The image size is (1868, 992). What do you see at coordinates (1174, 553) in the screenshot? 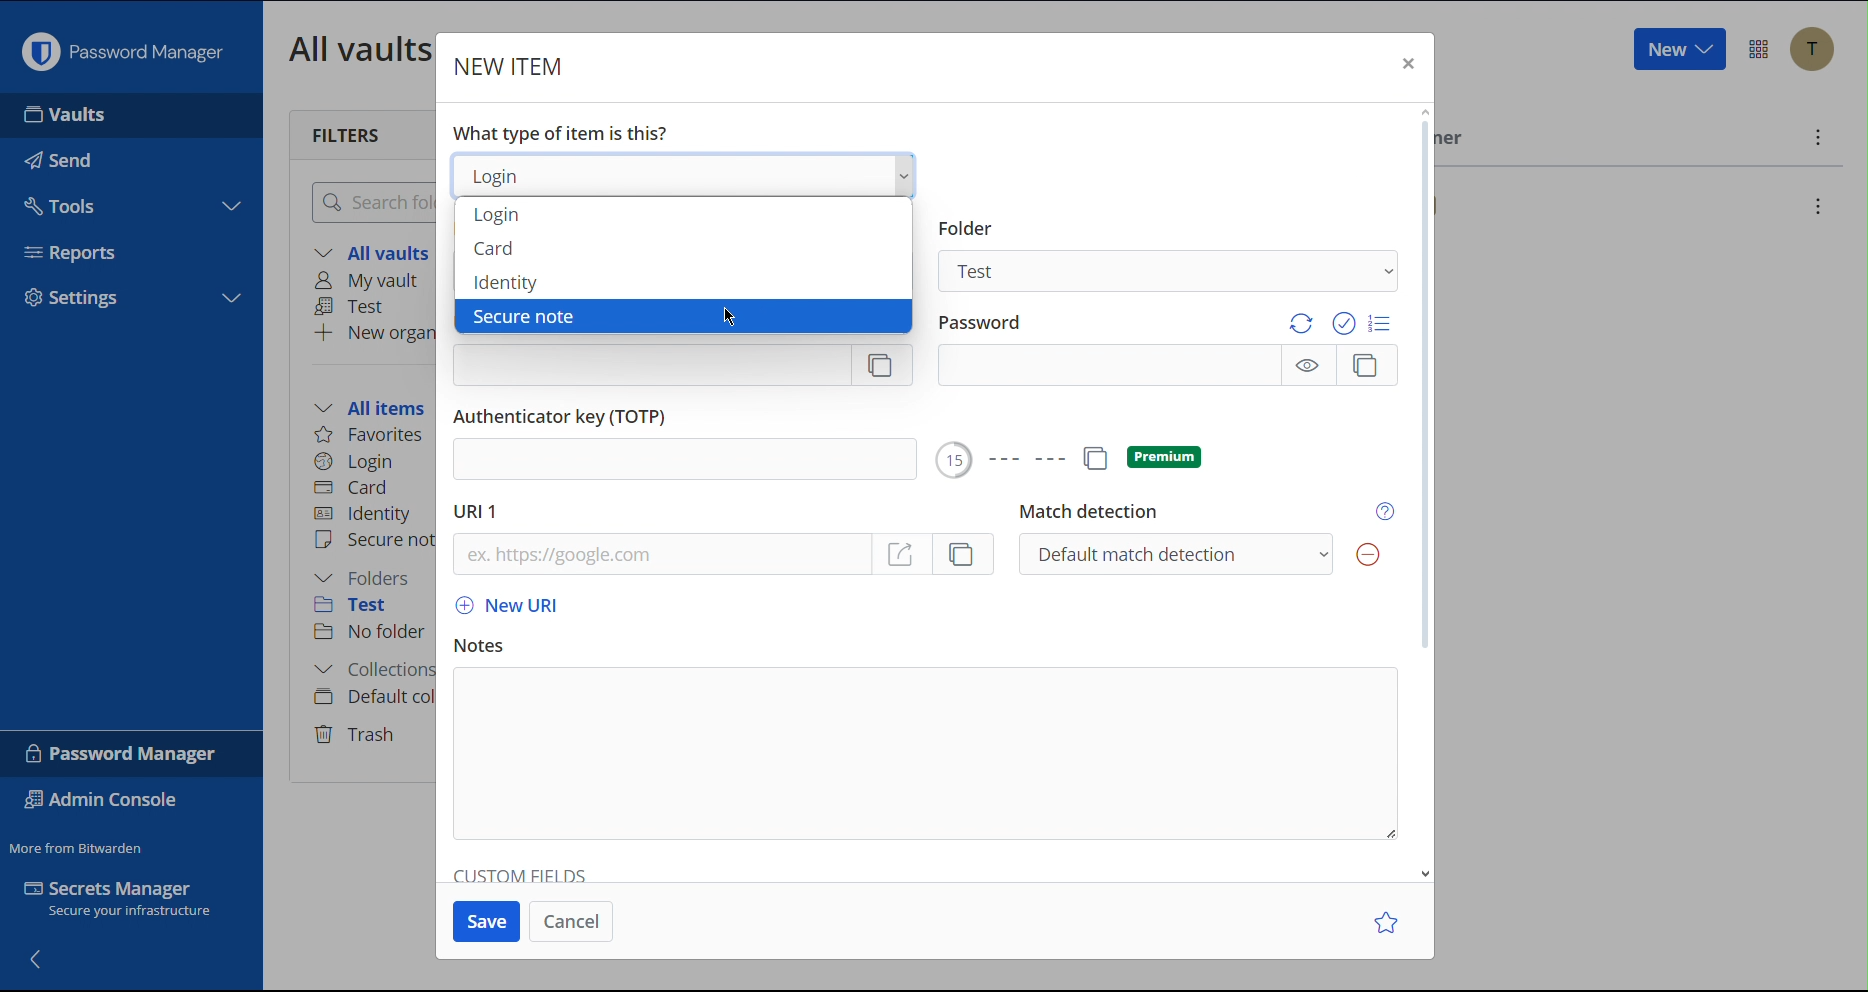
I see `Default Match Detection` at bounding box center [1174, 553].